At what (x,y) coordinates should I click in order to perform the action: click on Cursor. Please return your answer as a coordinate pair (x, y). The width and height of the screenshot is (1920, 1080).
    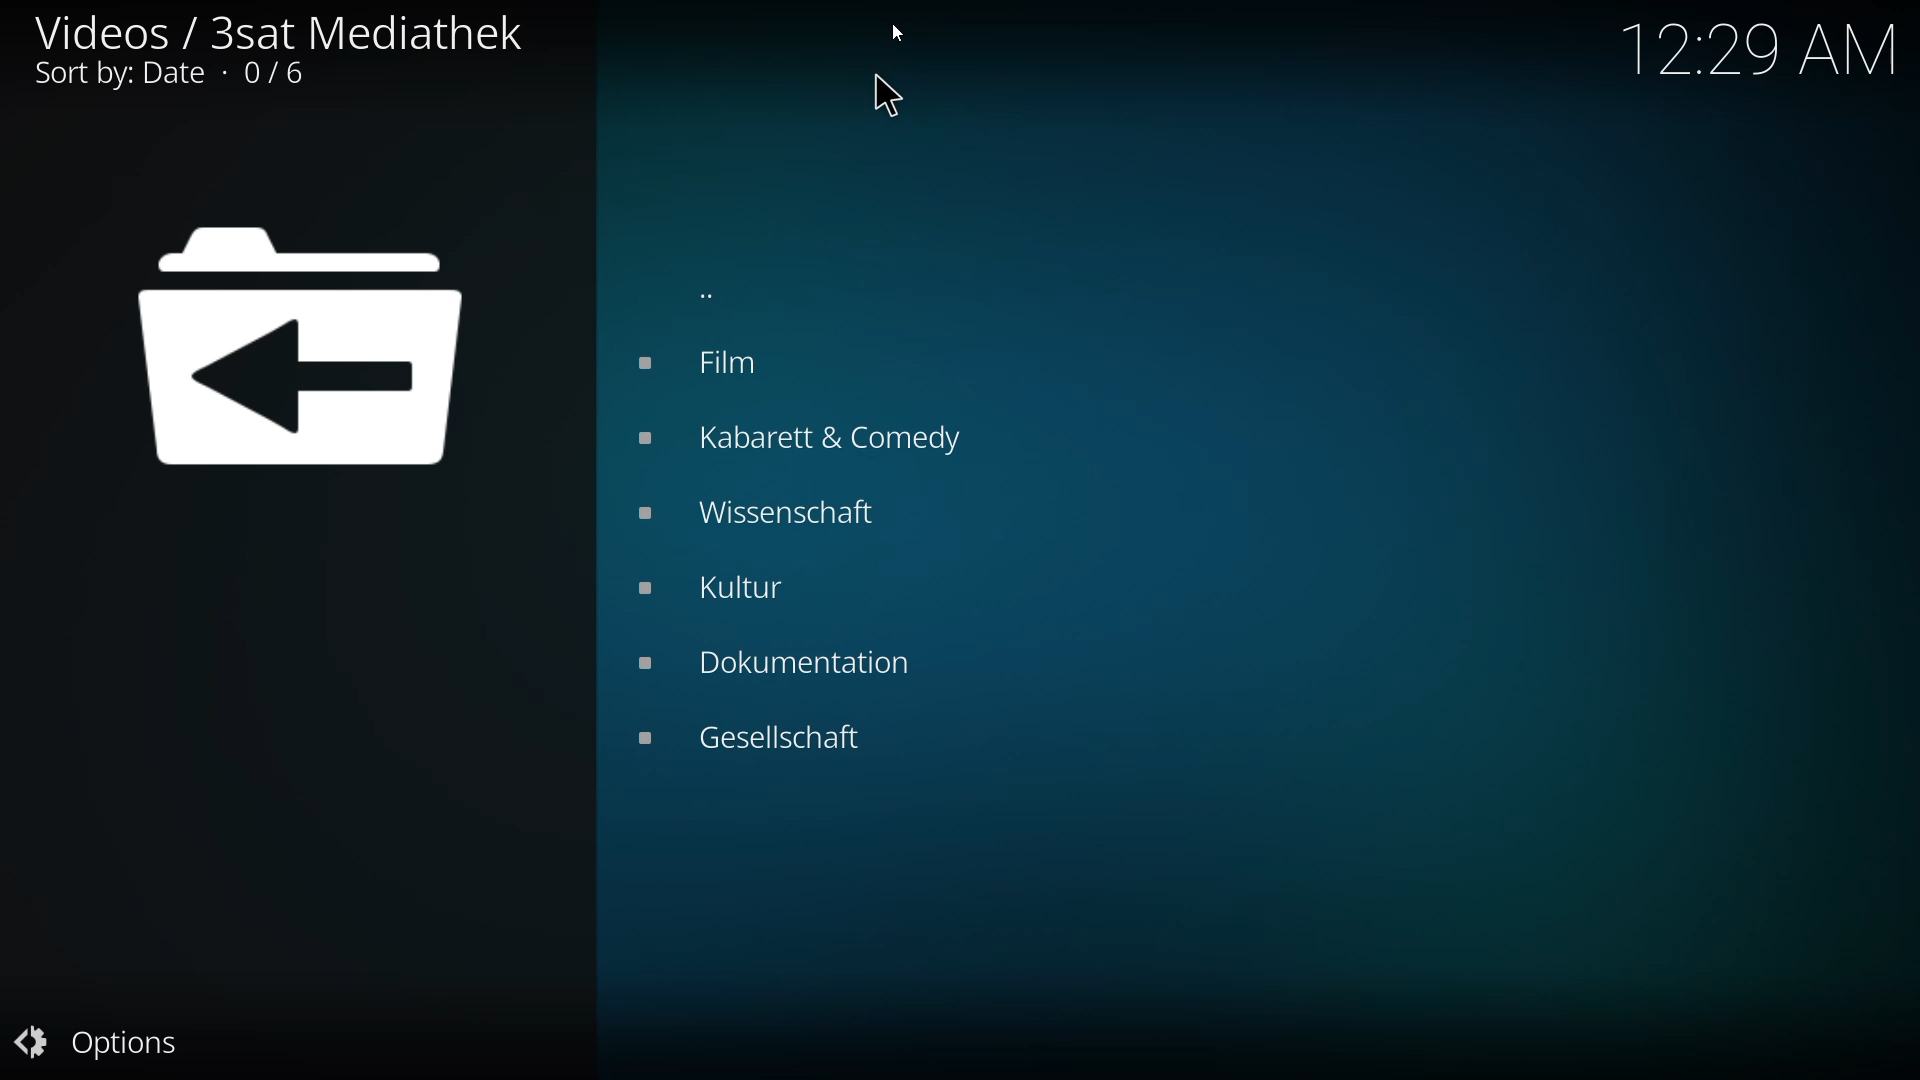
    Looking at the image, I should click on (896, 34).